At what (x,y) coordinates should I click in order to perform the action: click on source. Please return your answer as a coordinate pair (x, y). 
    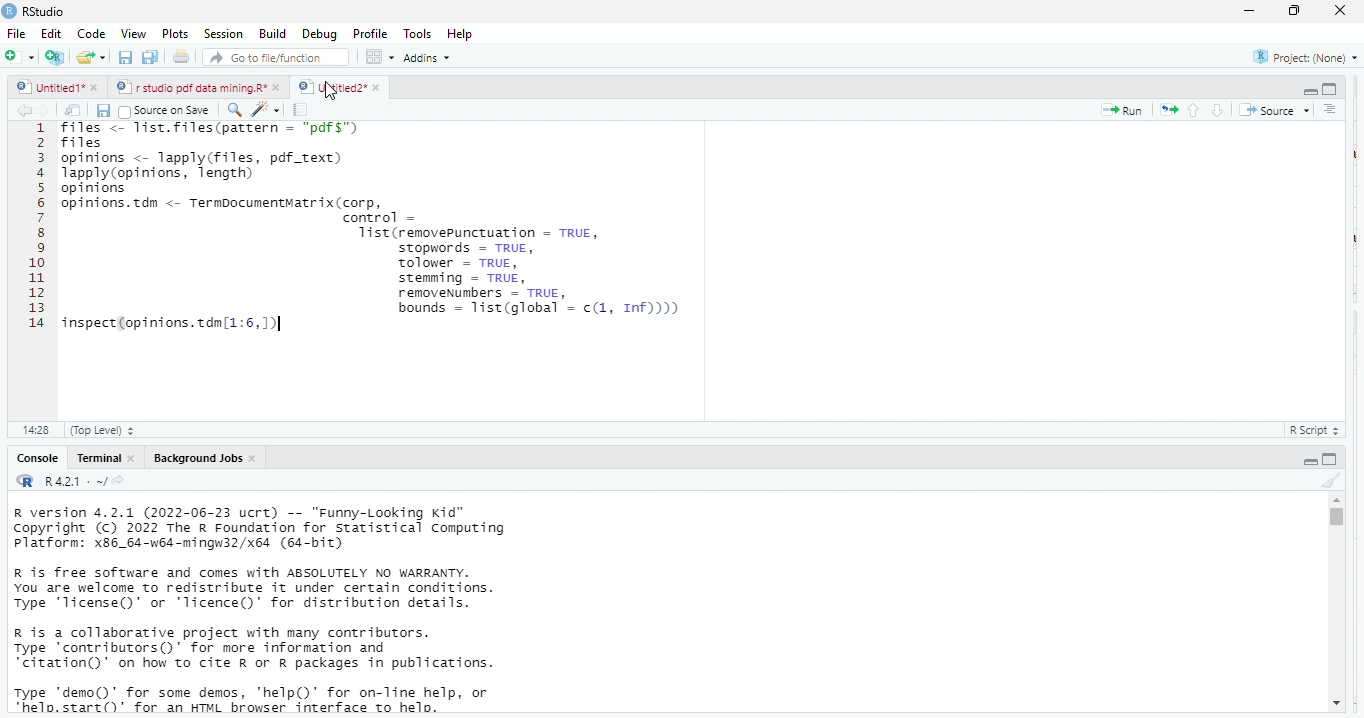
    Looking at the image, I should click on (1272, 110).